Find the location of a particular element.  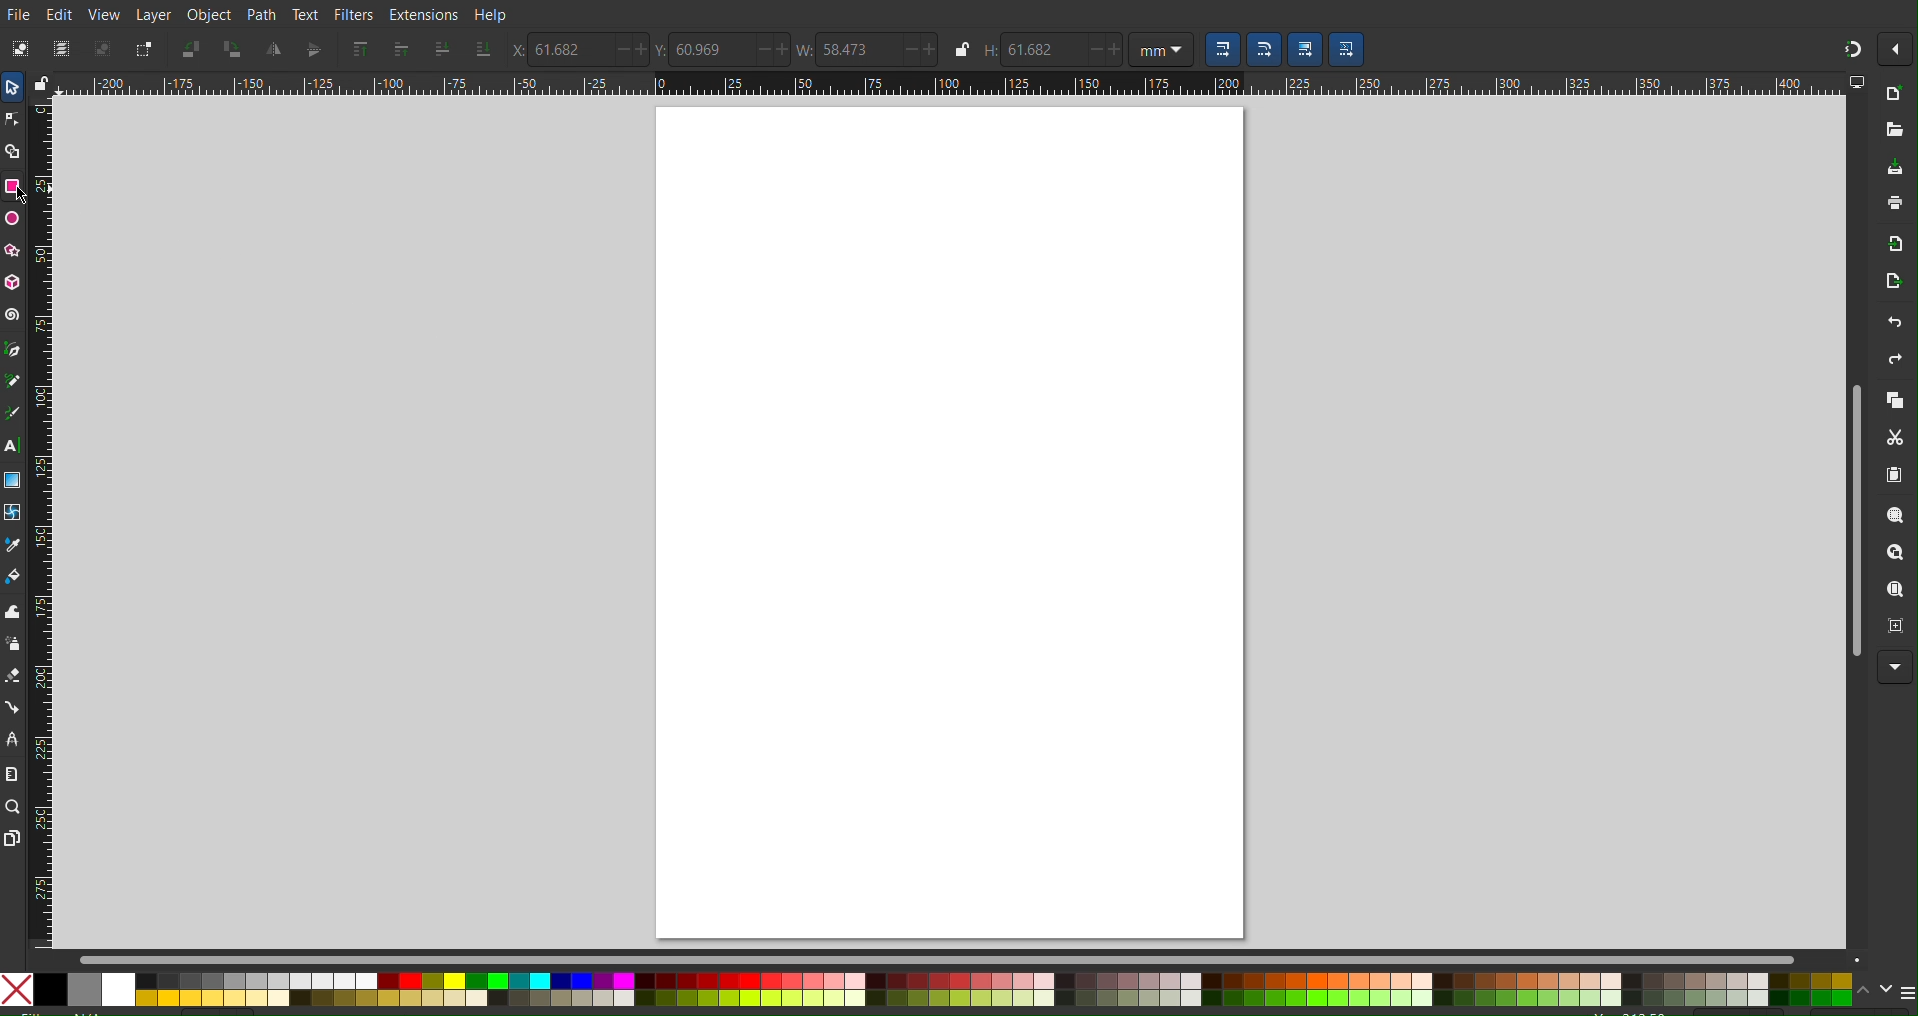

Ellipse is located at coordinates (12, 220).